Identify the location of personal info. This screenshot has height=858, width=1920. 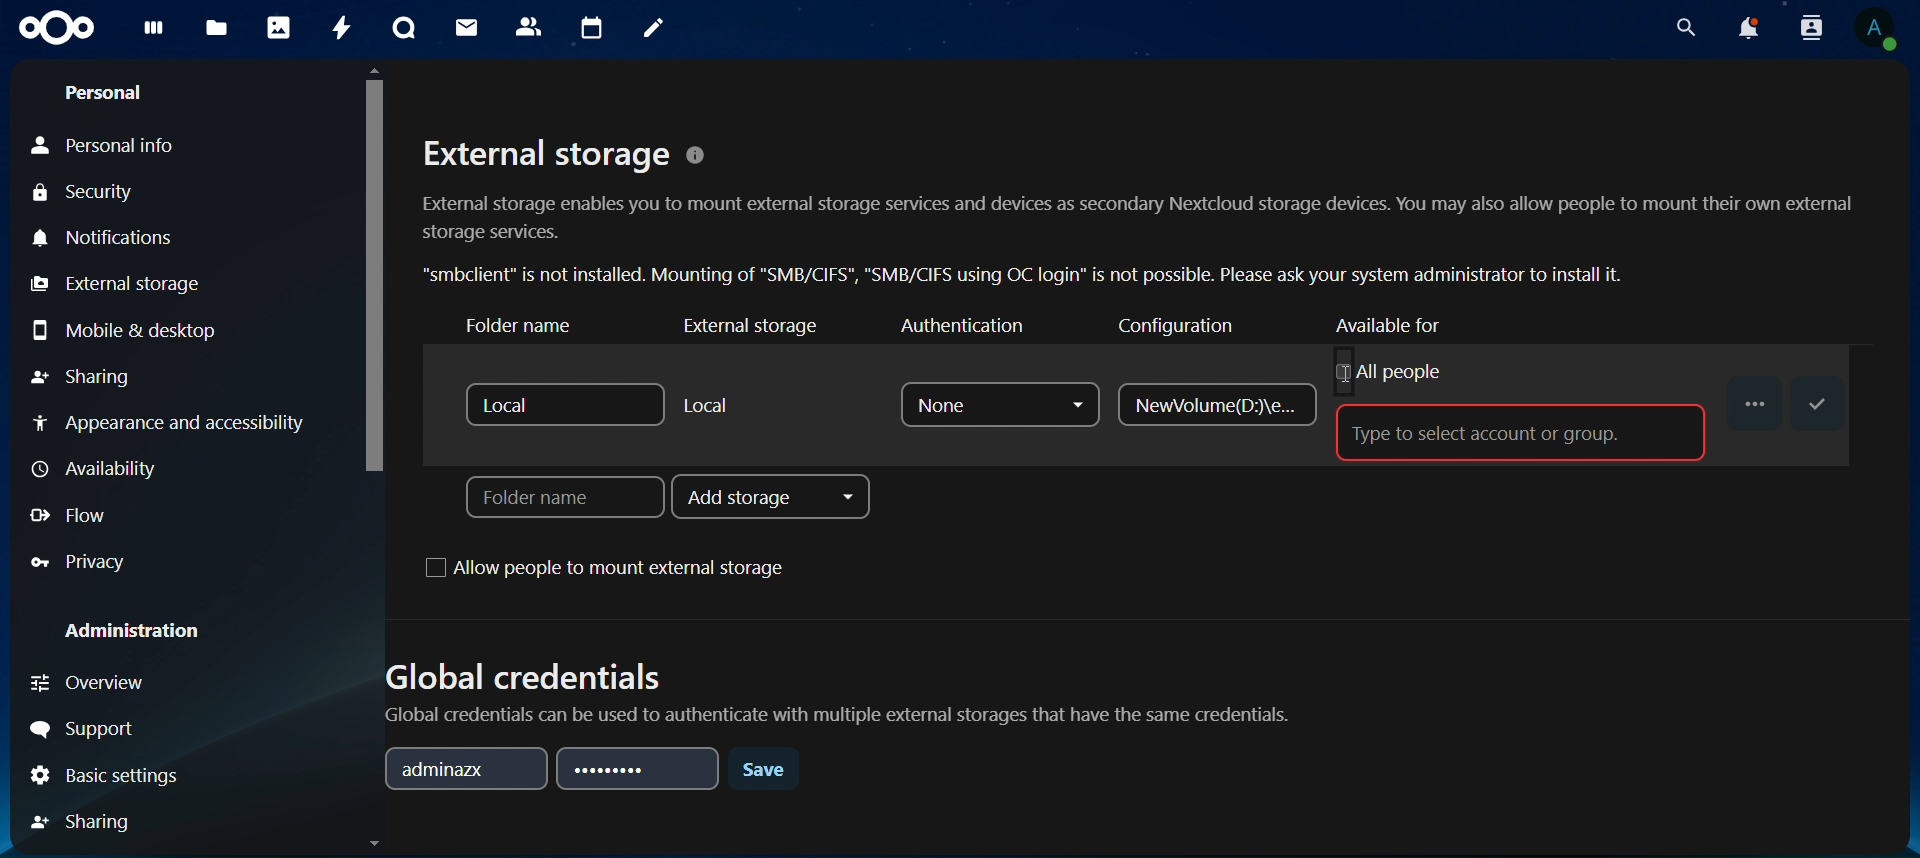
(110, 141).